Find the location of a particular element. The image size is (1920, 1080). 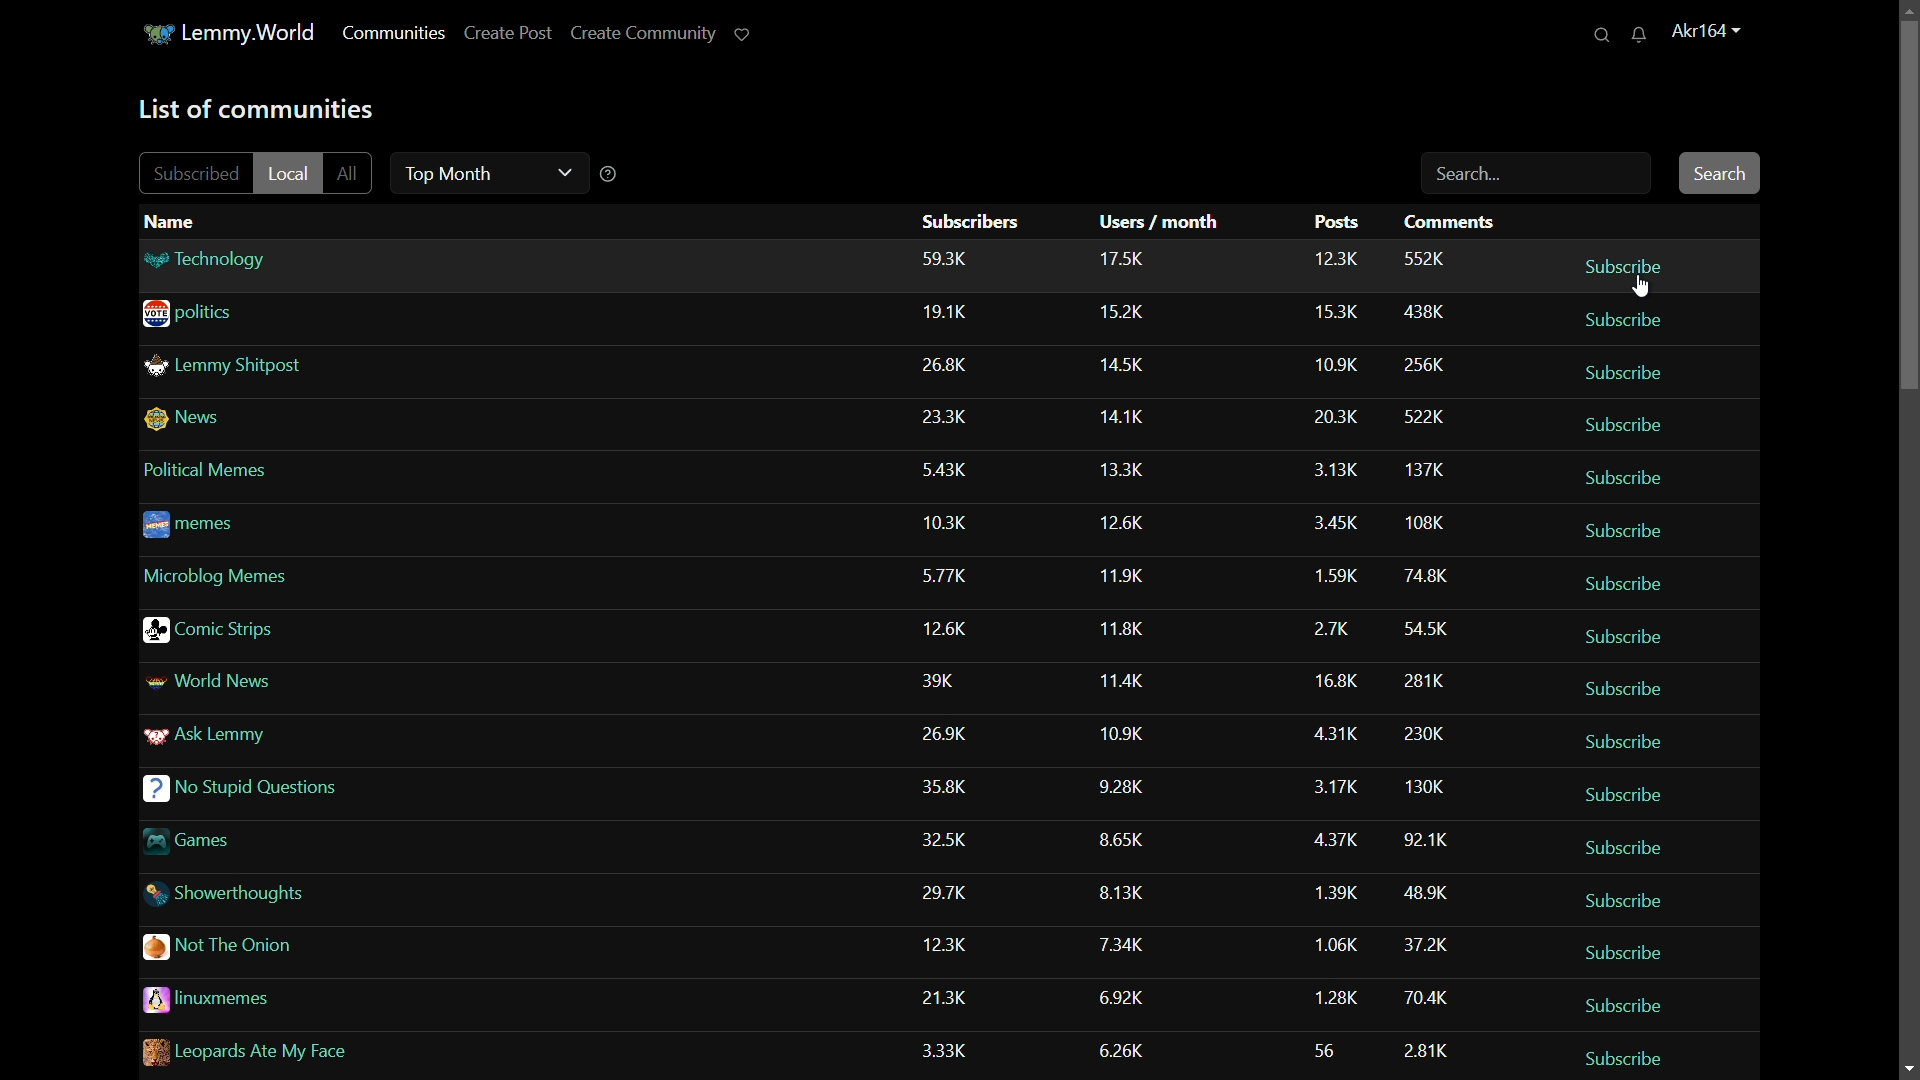

subscribe/unsubscribe is located at coordinates (1622, 319).